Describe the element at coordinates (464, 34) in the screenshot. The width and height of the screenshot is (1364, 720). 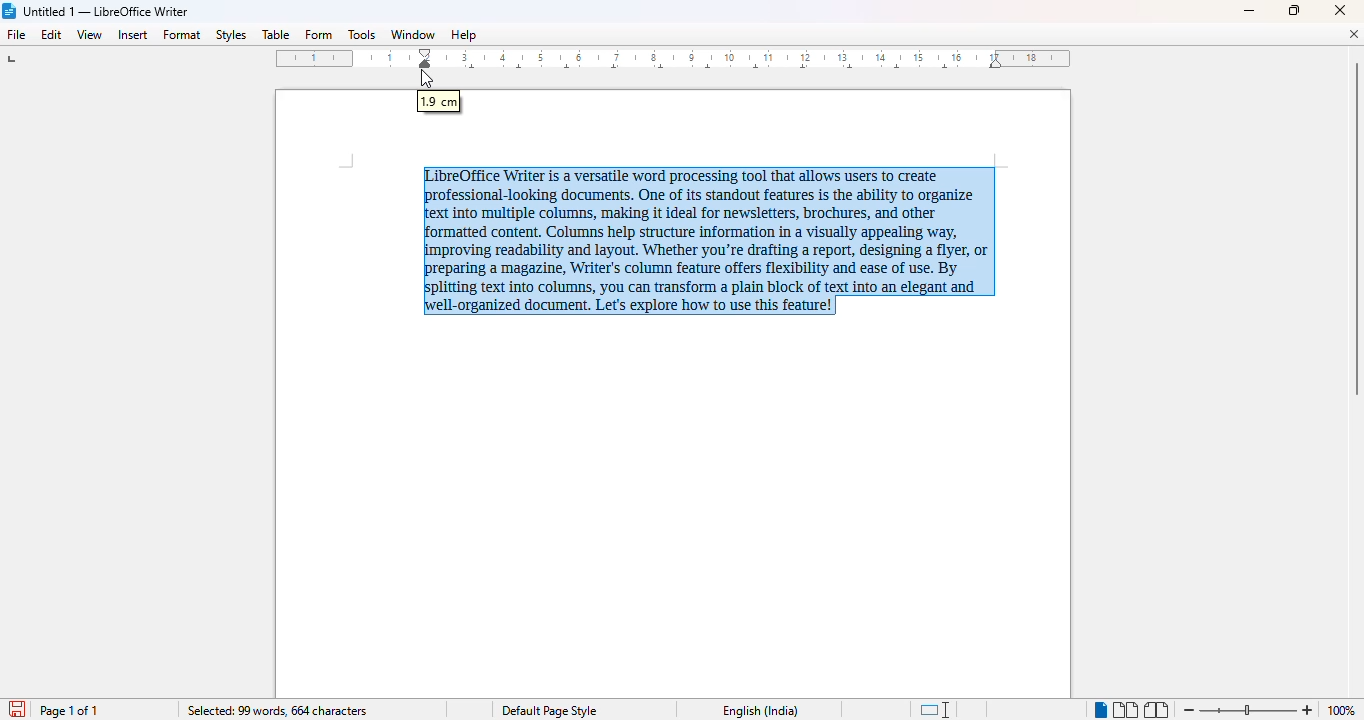
I see `help` at that location.